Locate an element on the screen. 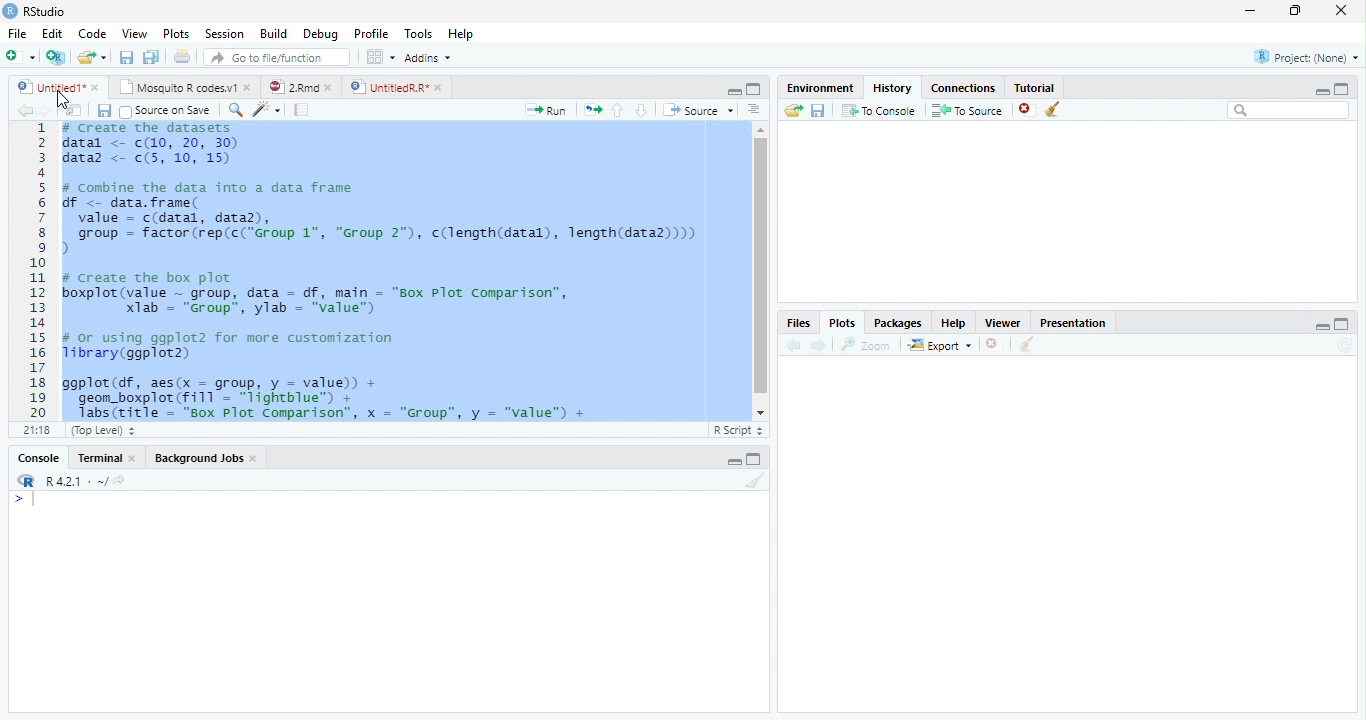 The image size is (1366, 720). Clear console is located at coordinates (756, 480).